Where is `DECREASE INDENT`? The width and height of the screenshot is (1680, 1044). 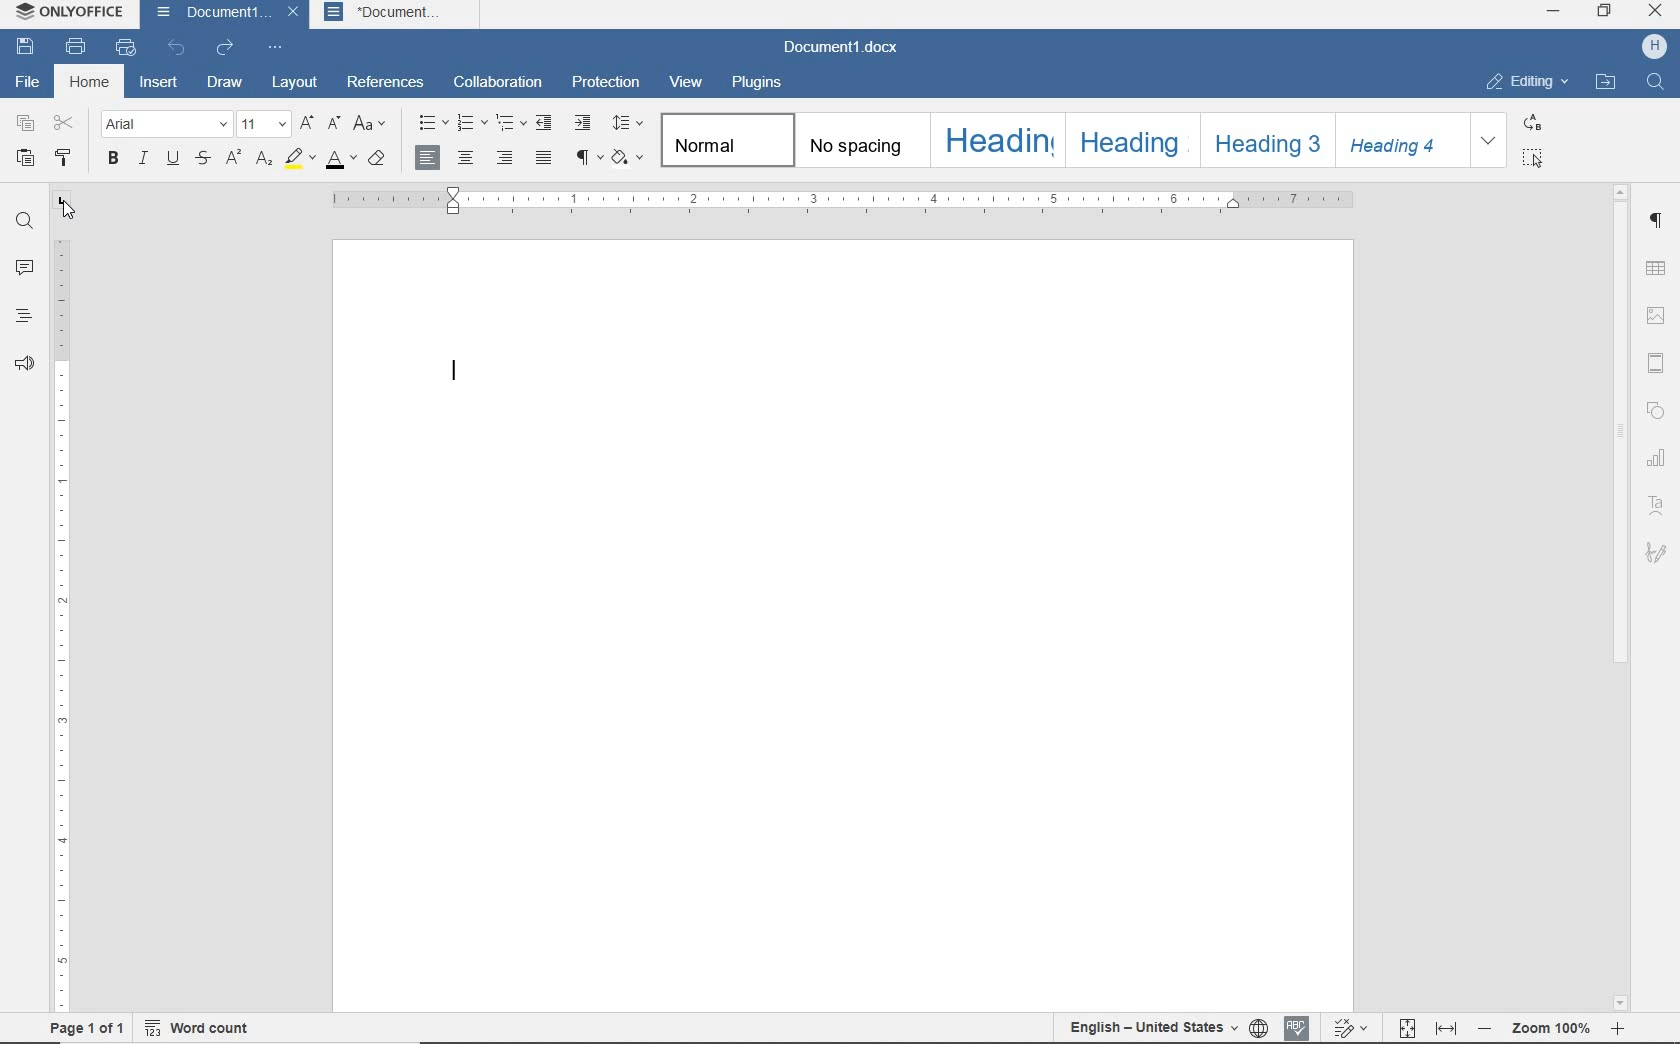
DECREASE INDENT is located at coordinates (545, 123).